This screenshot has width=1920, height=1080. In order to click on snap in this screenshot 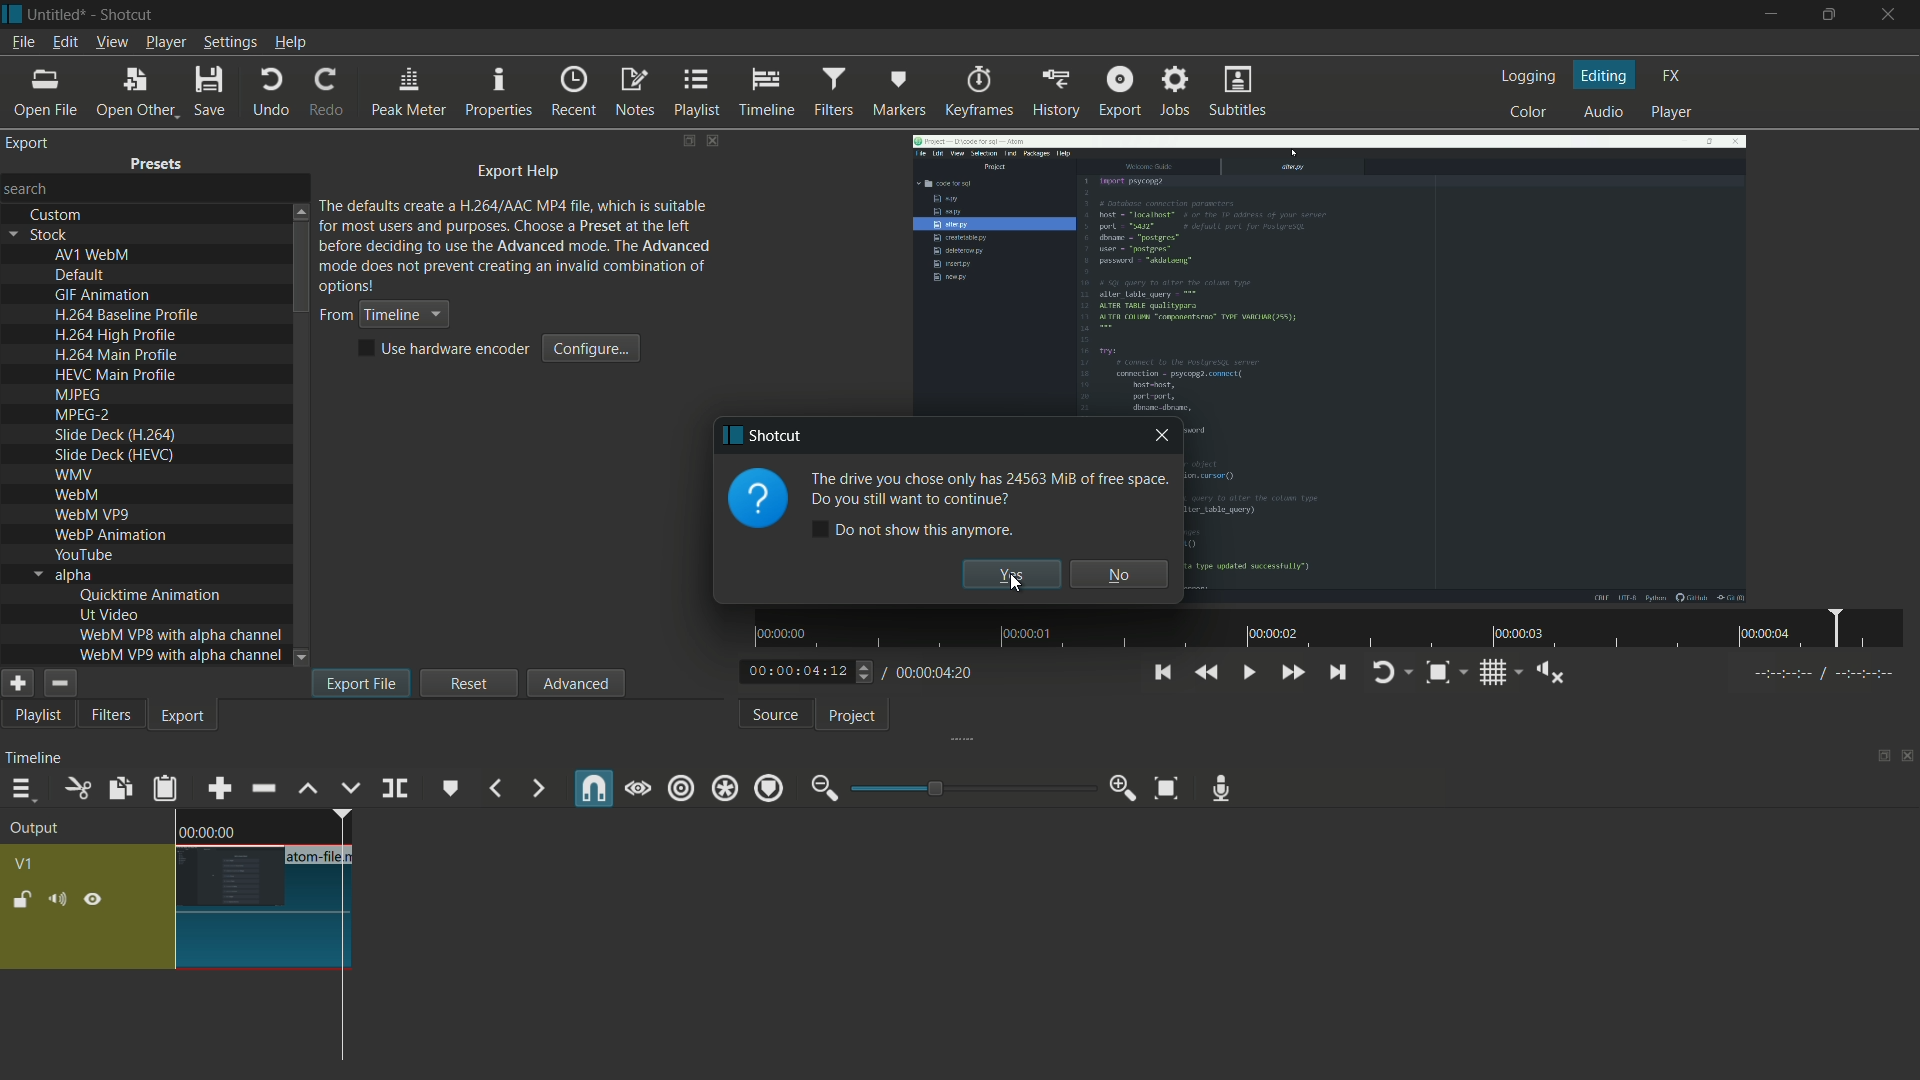, I will do `click(595, 788)`.